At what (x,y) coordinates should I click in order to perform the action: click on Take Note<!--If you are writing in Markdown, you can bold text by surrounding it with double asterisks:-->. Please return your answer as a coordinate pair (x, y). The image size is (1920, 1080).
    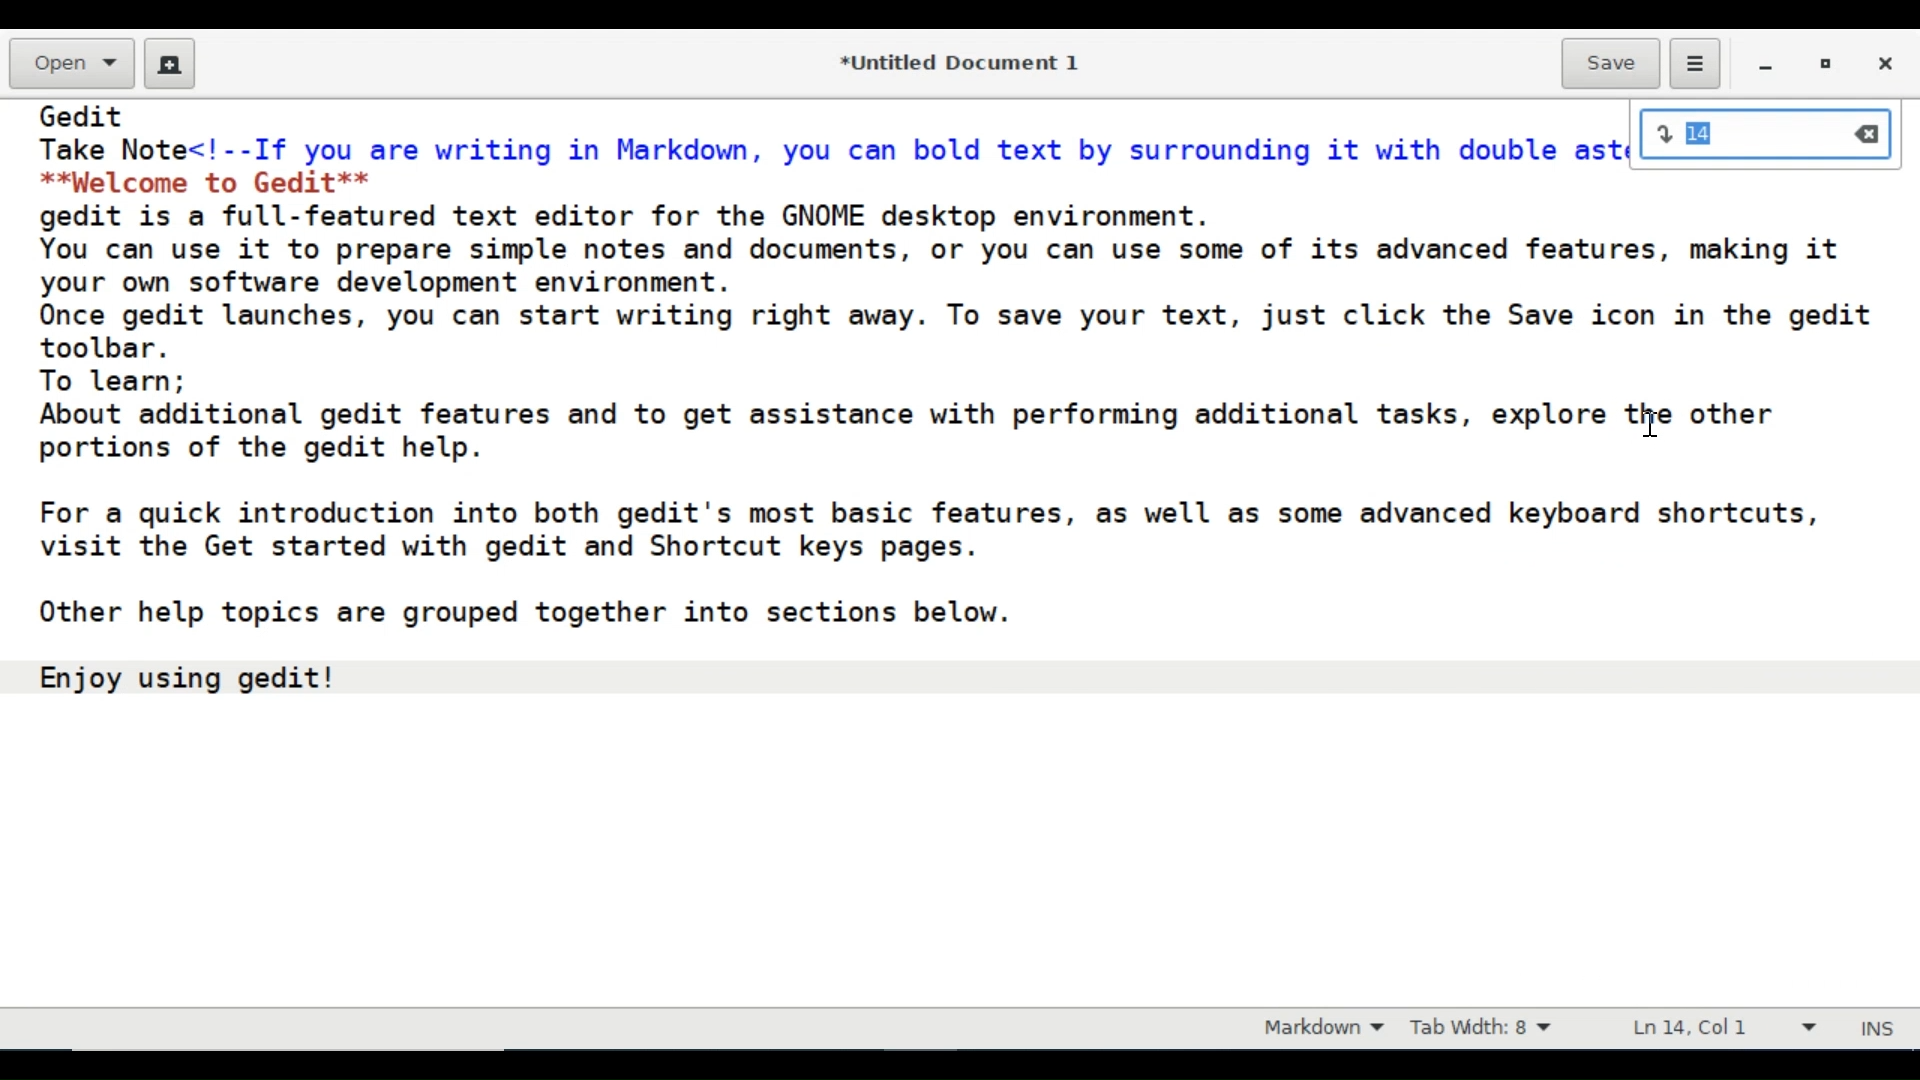
    Looking at the image, I should click on (834, 147).